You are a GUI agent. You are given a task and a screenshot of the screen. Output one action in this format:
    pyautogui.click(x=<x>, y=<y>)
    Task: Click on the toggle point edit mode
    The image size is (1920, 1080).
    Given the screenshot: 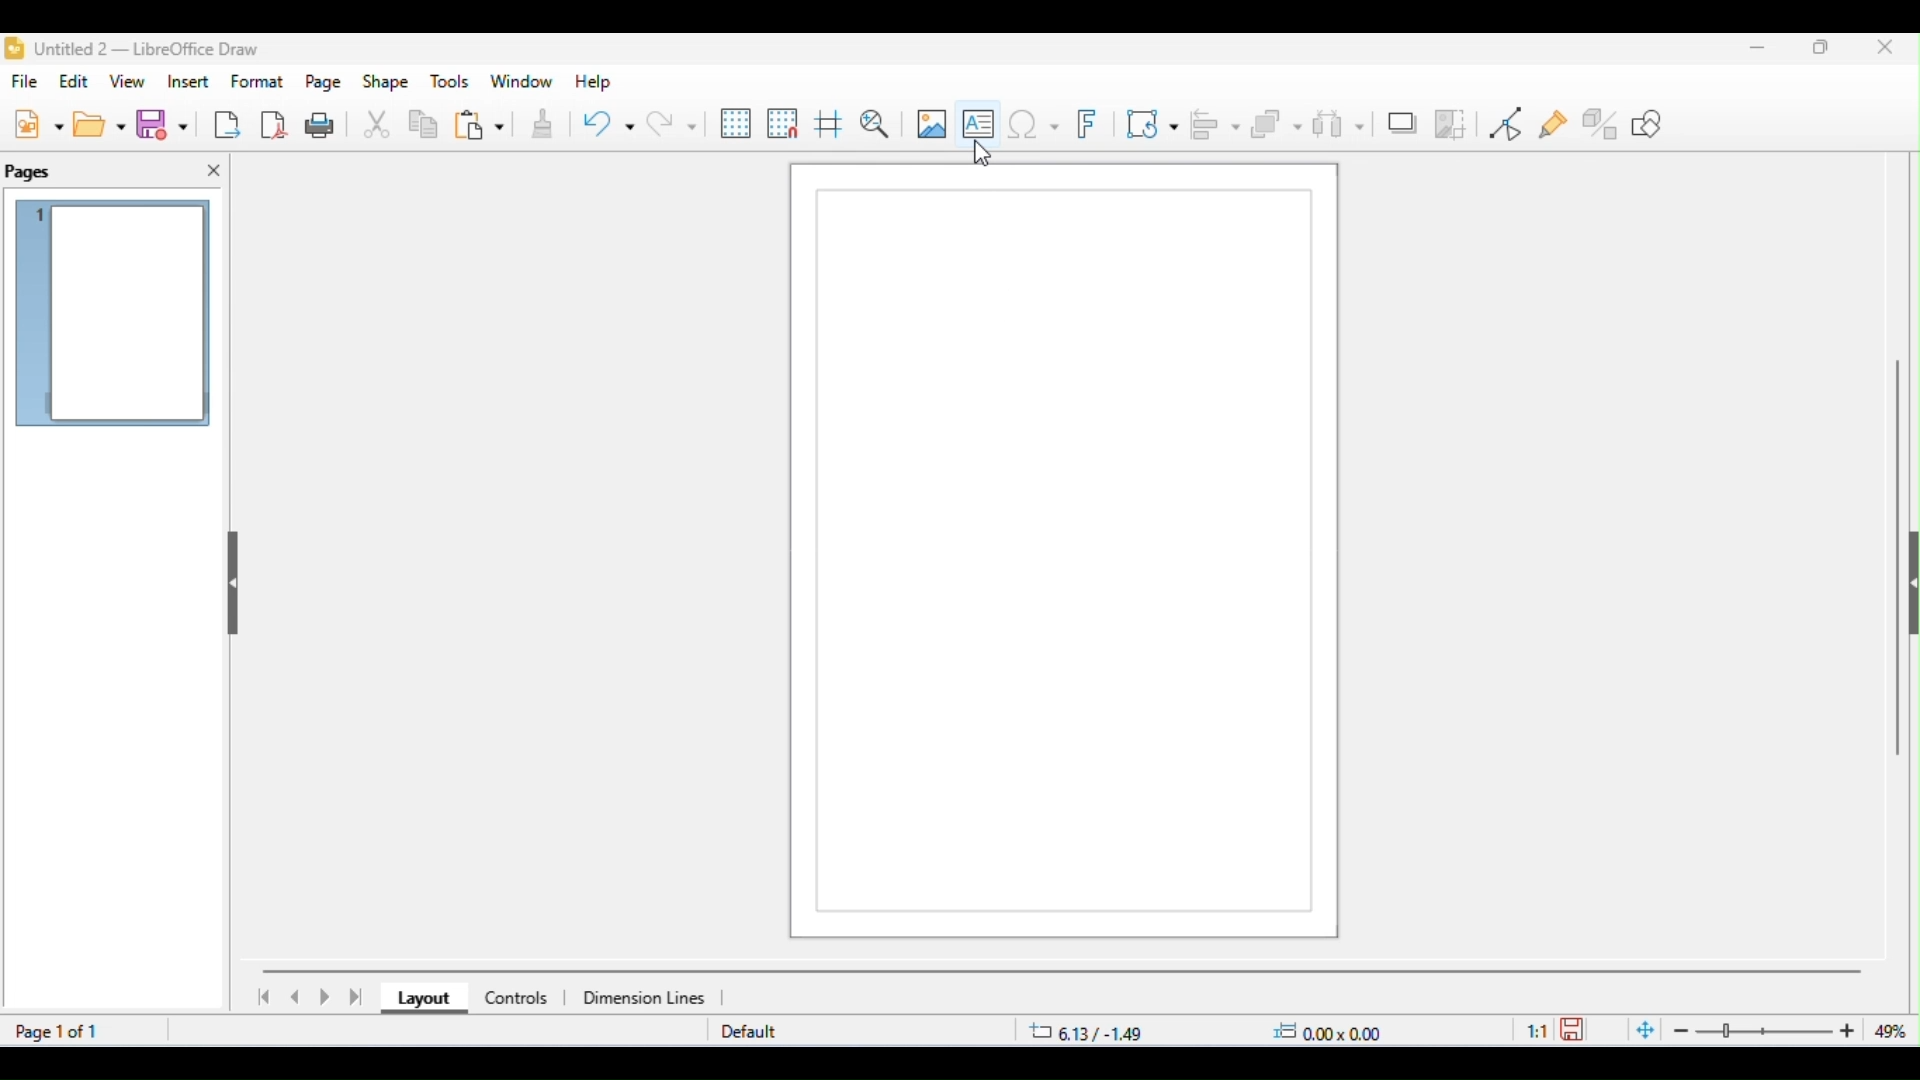 What is the action you would take?
    pyautogui.click(x=1510, y=124)
    